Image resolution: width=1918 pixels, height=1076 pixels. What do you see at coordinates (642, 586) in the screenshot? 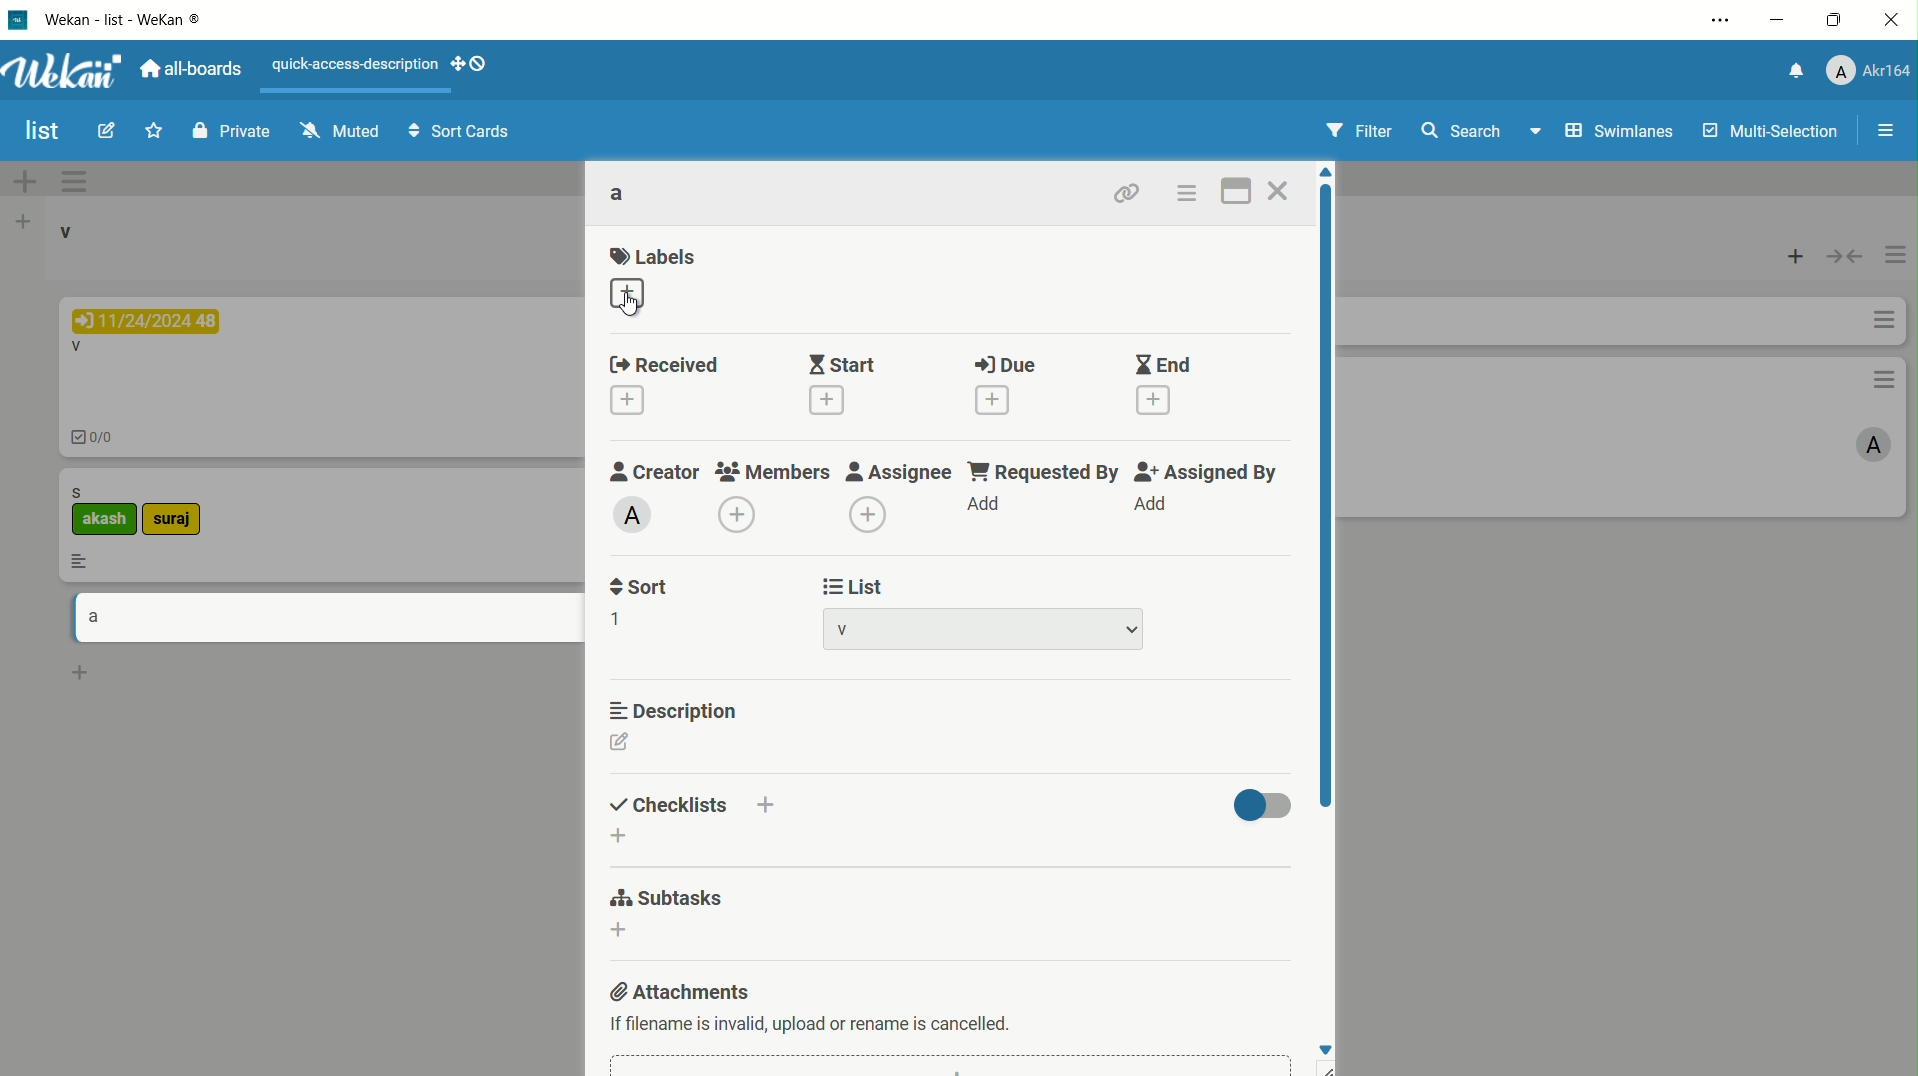
I see `sort` at bounding box center [642, 586].